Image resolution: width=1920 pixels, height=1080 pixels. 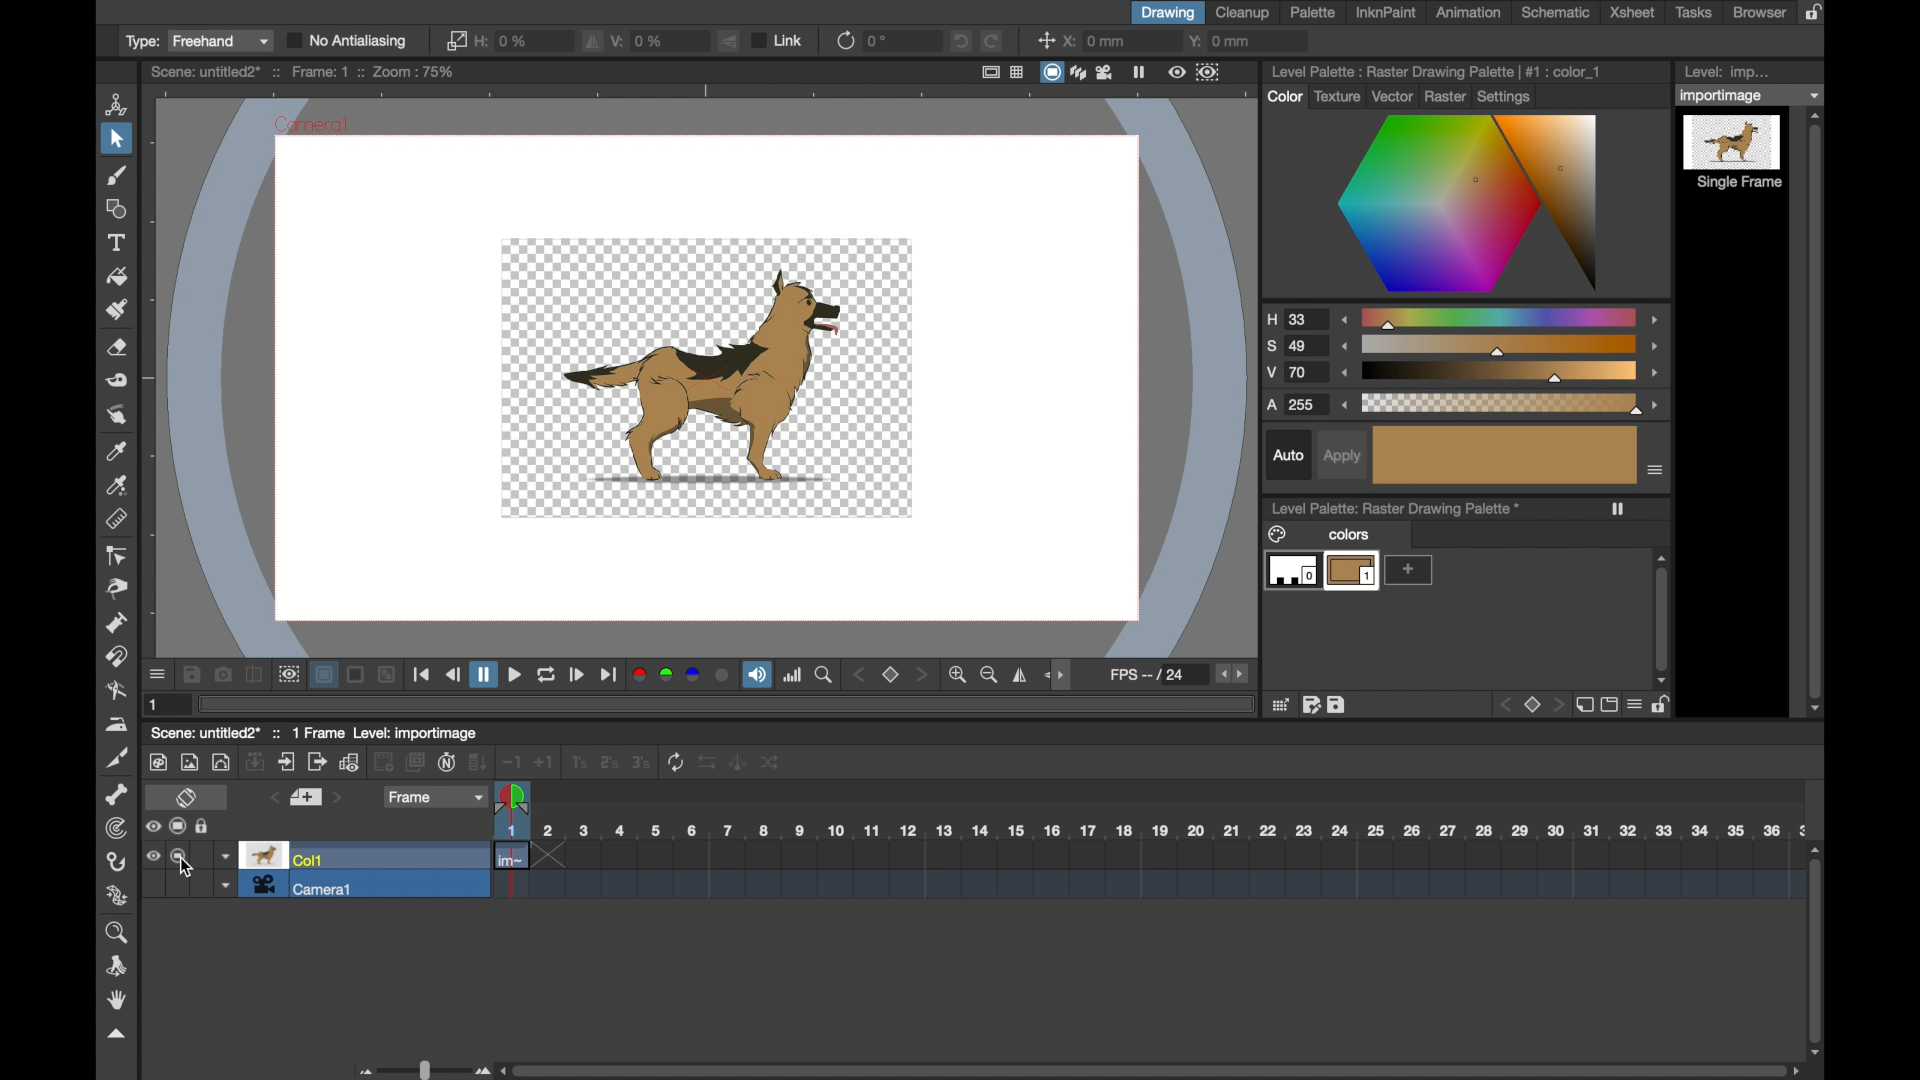 What do you see at coordinates (1140, 72) in the screenshot?
I see `pause` at bounding box center [1140, 72].